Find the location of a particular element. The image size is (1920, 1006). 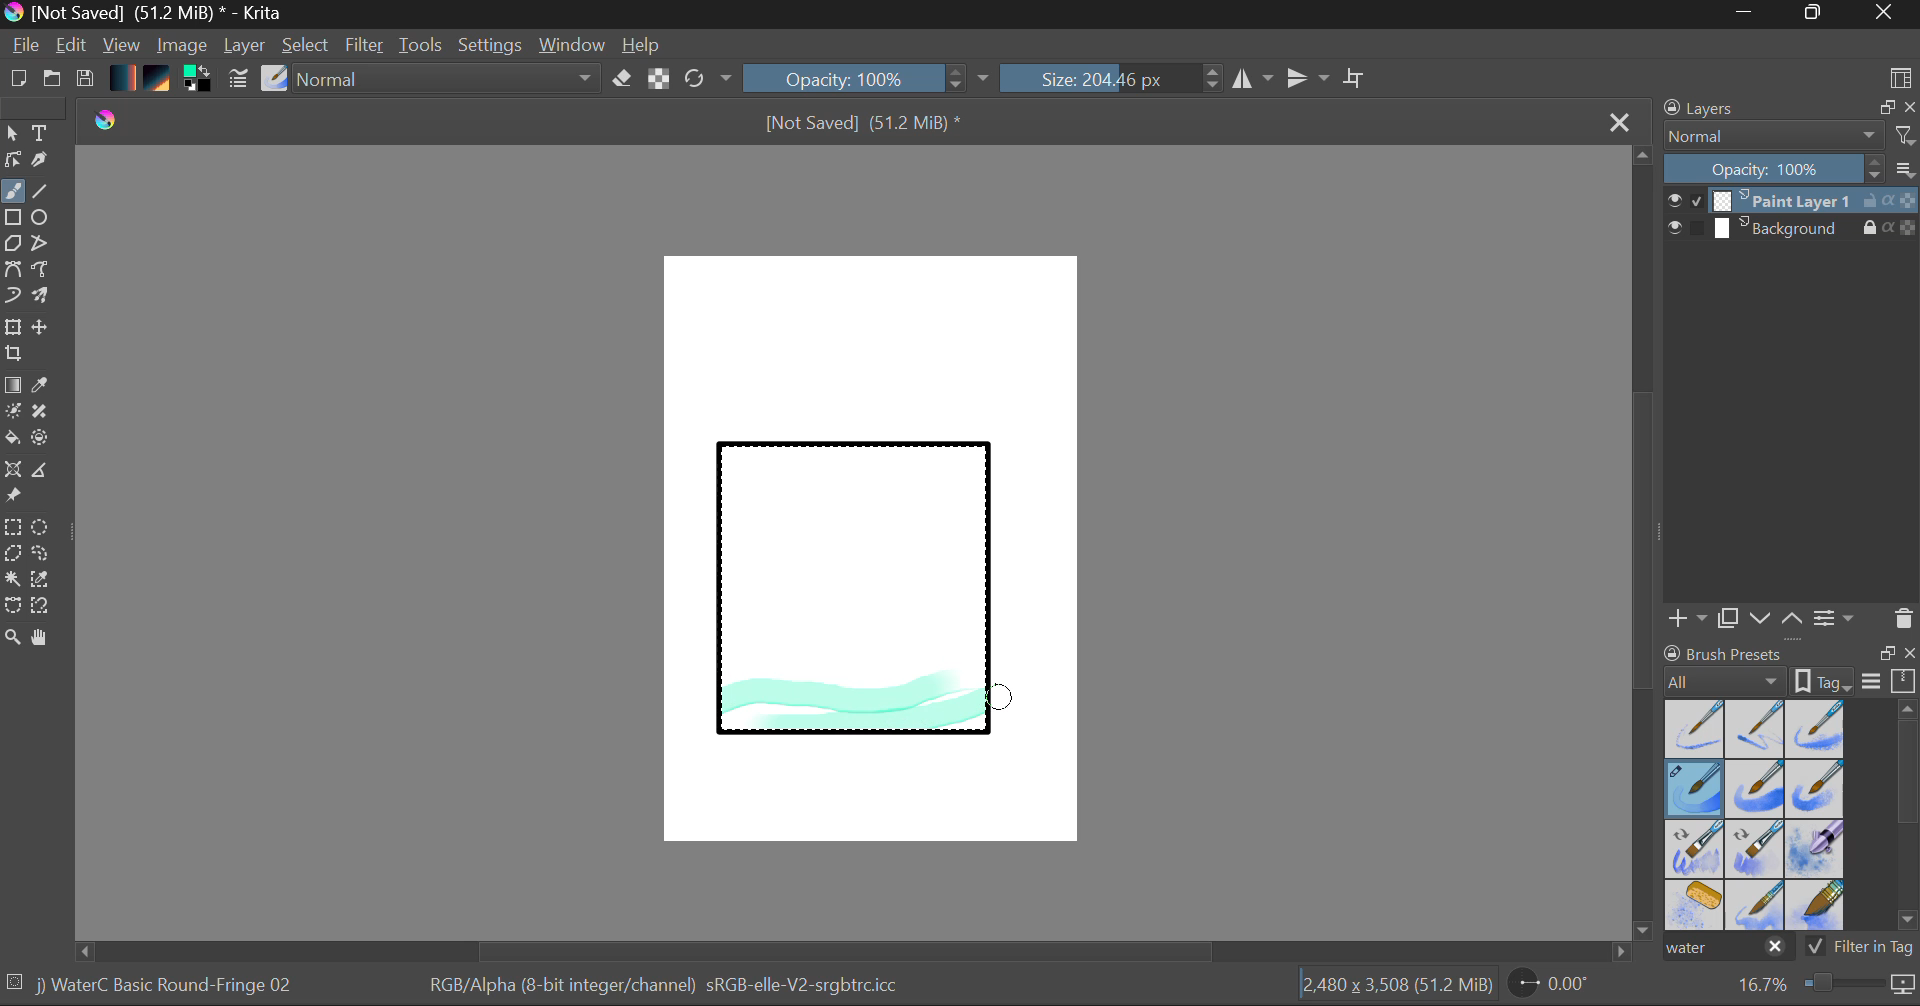

Rectangle Selection Tool is located at coordinates (12, 530).